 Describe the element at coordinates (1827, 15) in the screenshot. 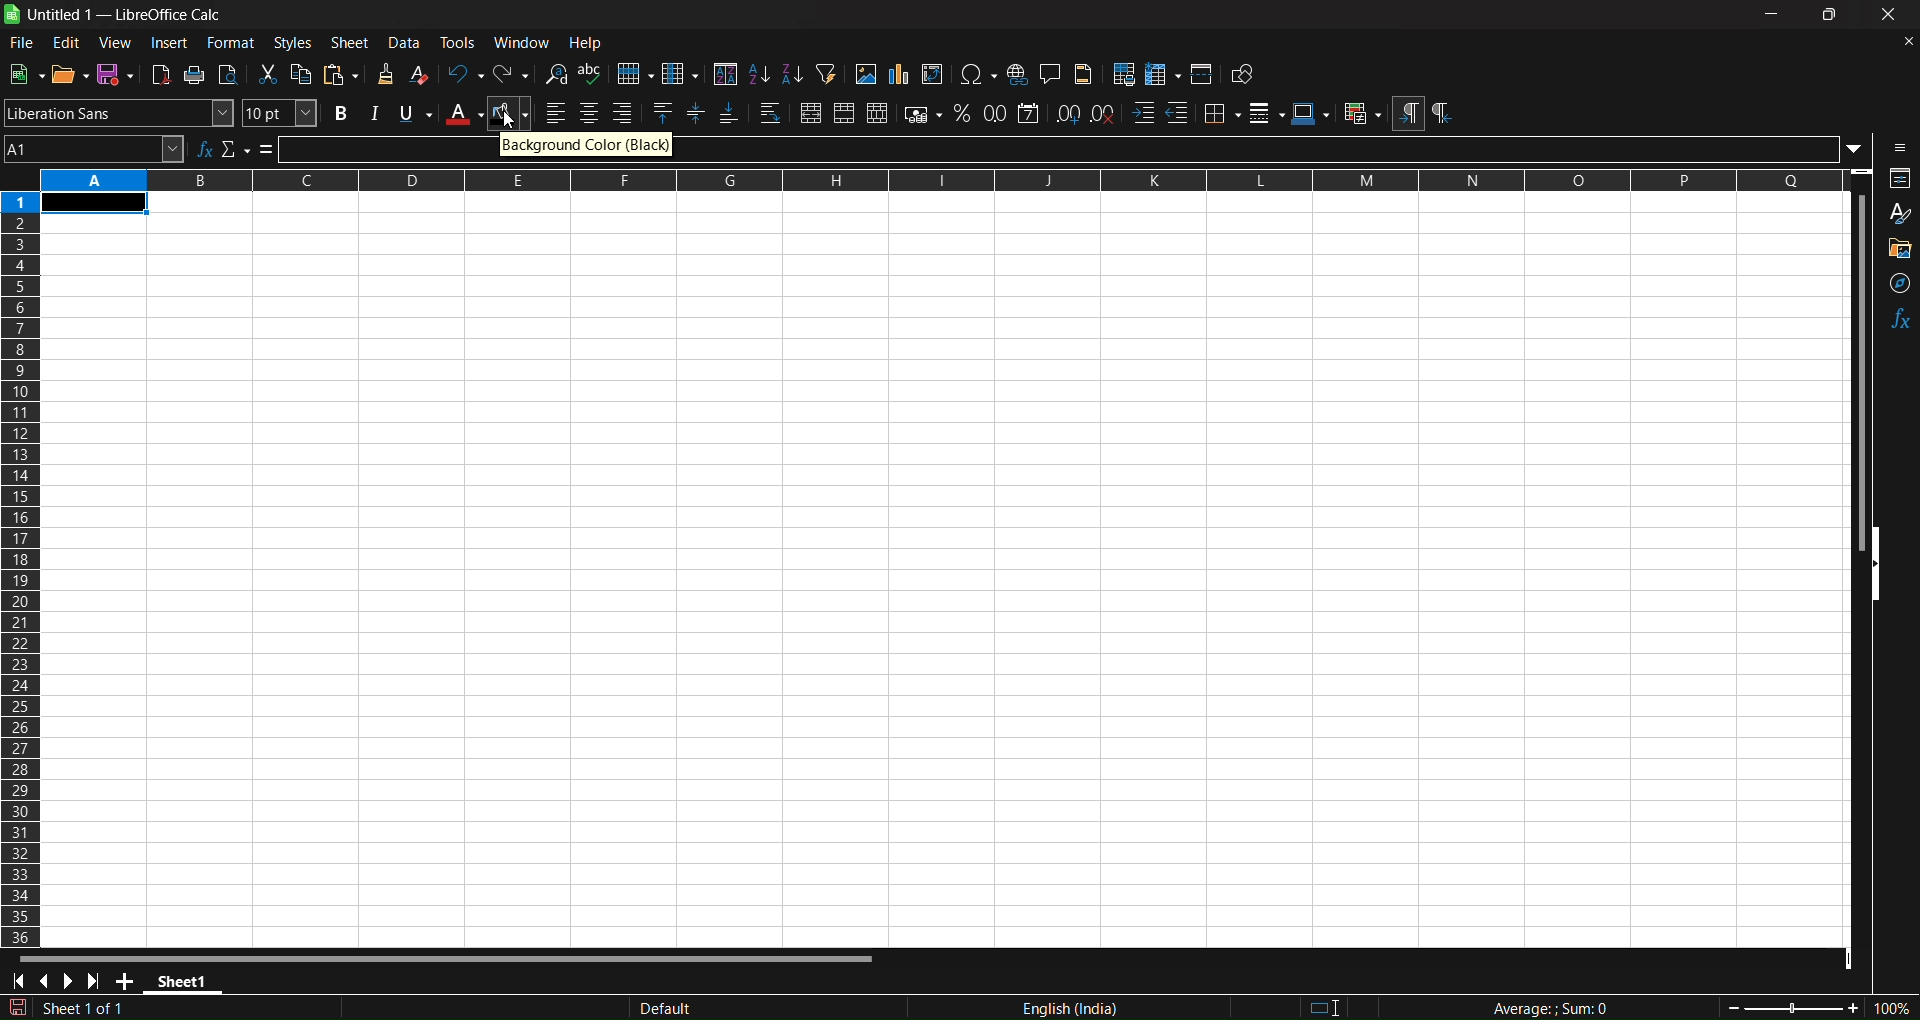

I see `` at that location.